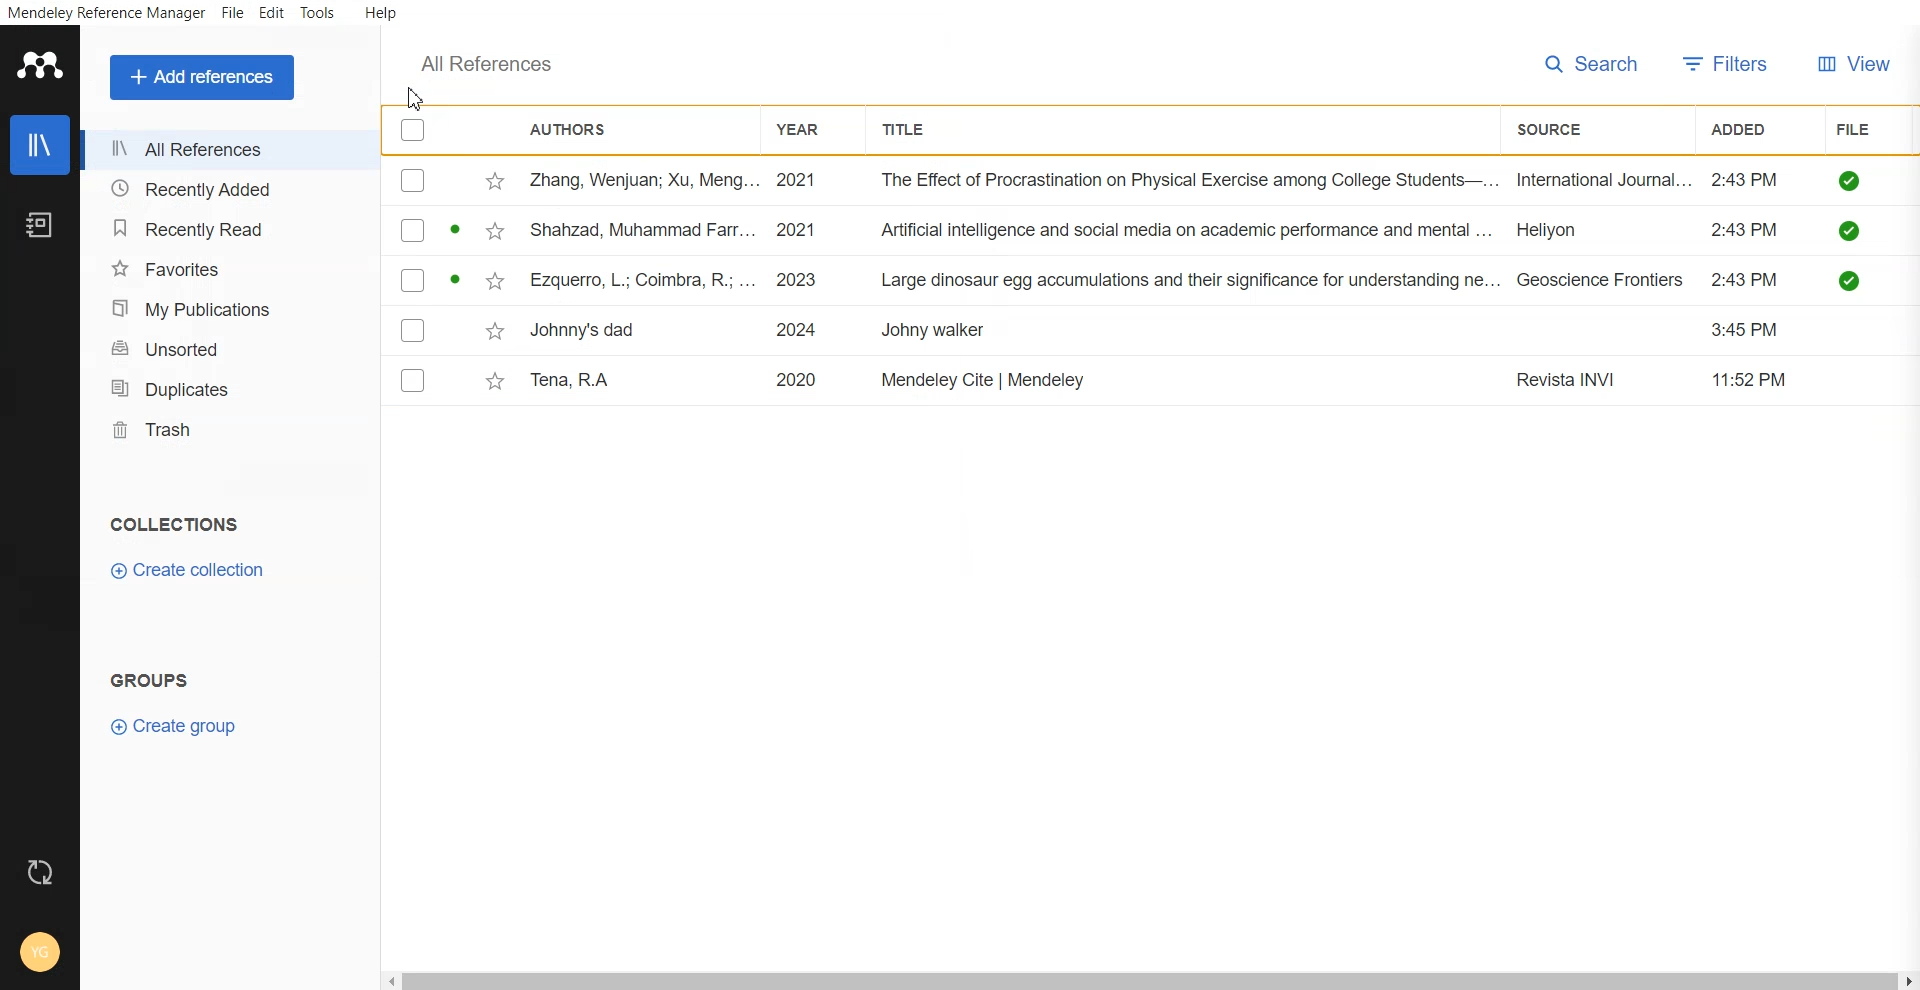 Image resolution: width=1920 pixels, height=990 pixels. What do you see at coordinates (41, 872) in the screenshot?
I see `Auto sync` at bounding box center [41, 872].